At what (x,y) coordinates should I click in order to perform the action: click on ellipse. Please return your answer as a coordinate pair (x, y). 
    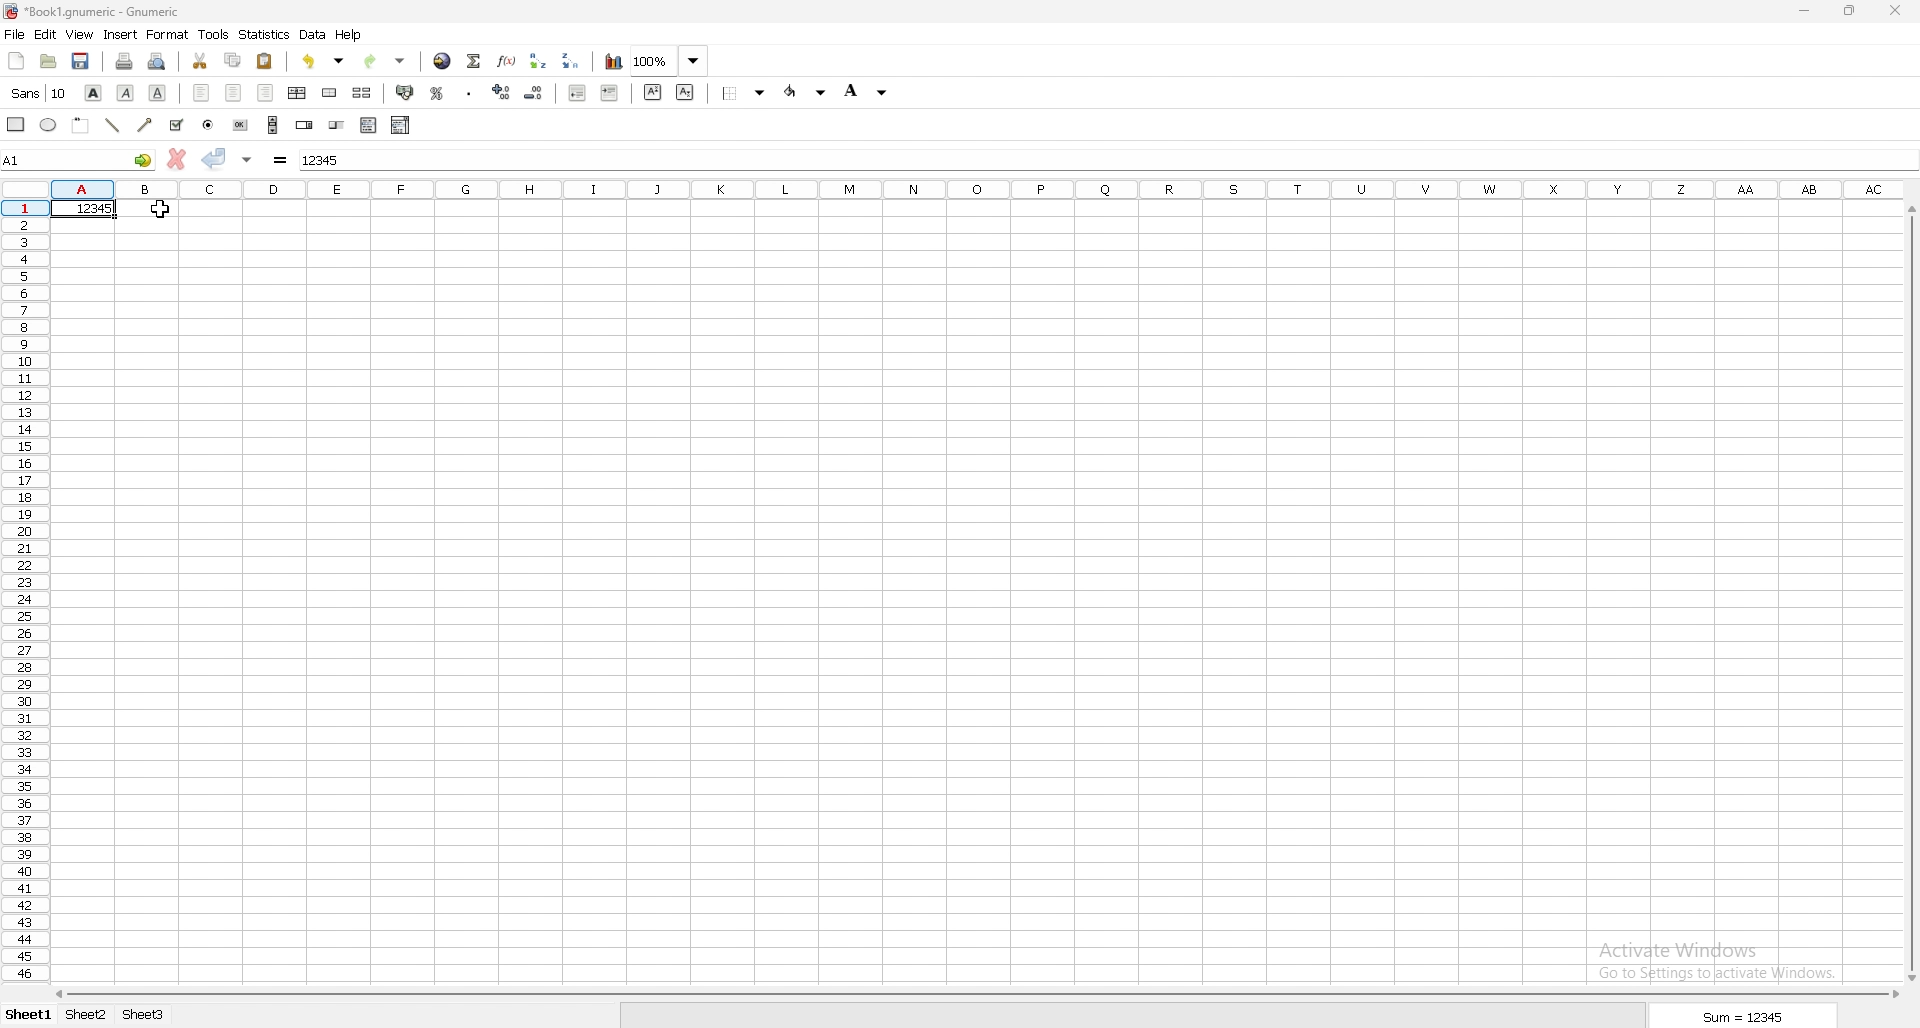
    Looking at the image, I should click on (49, 125).